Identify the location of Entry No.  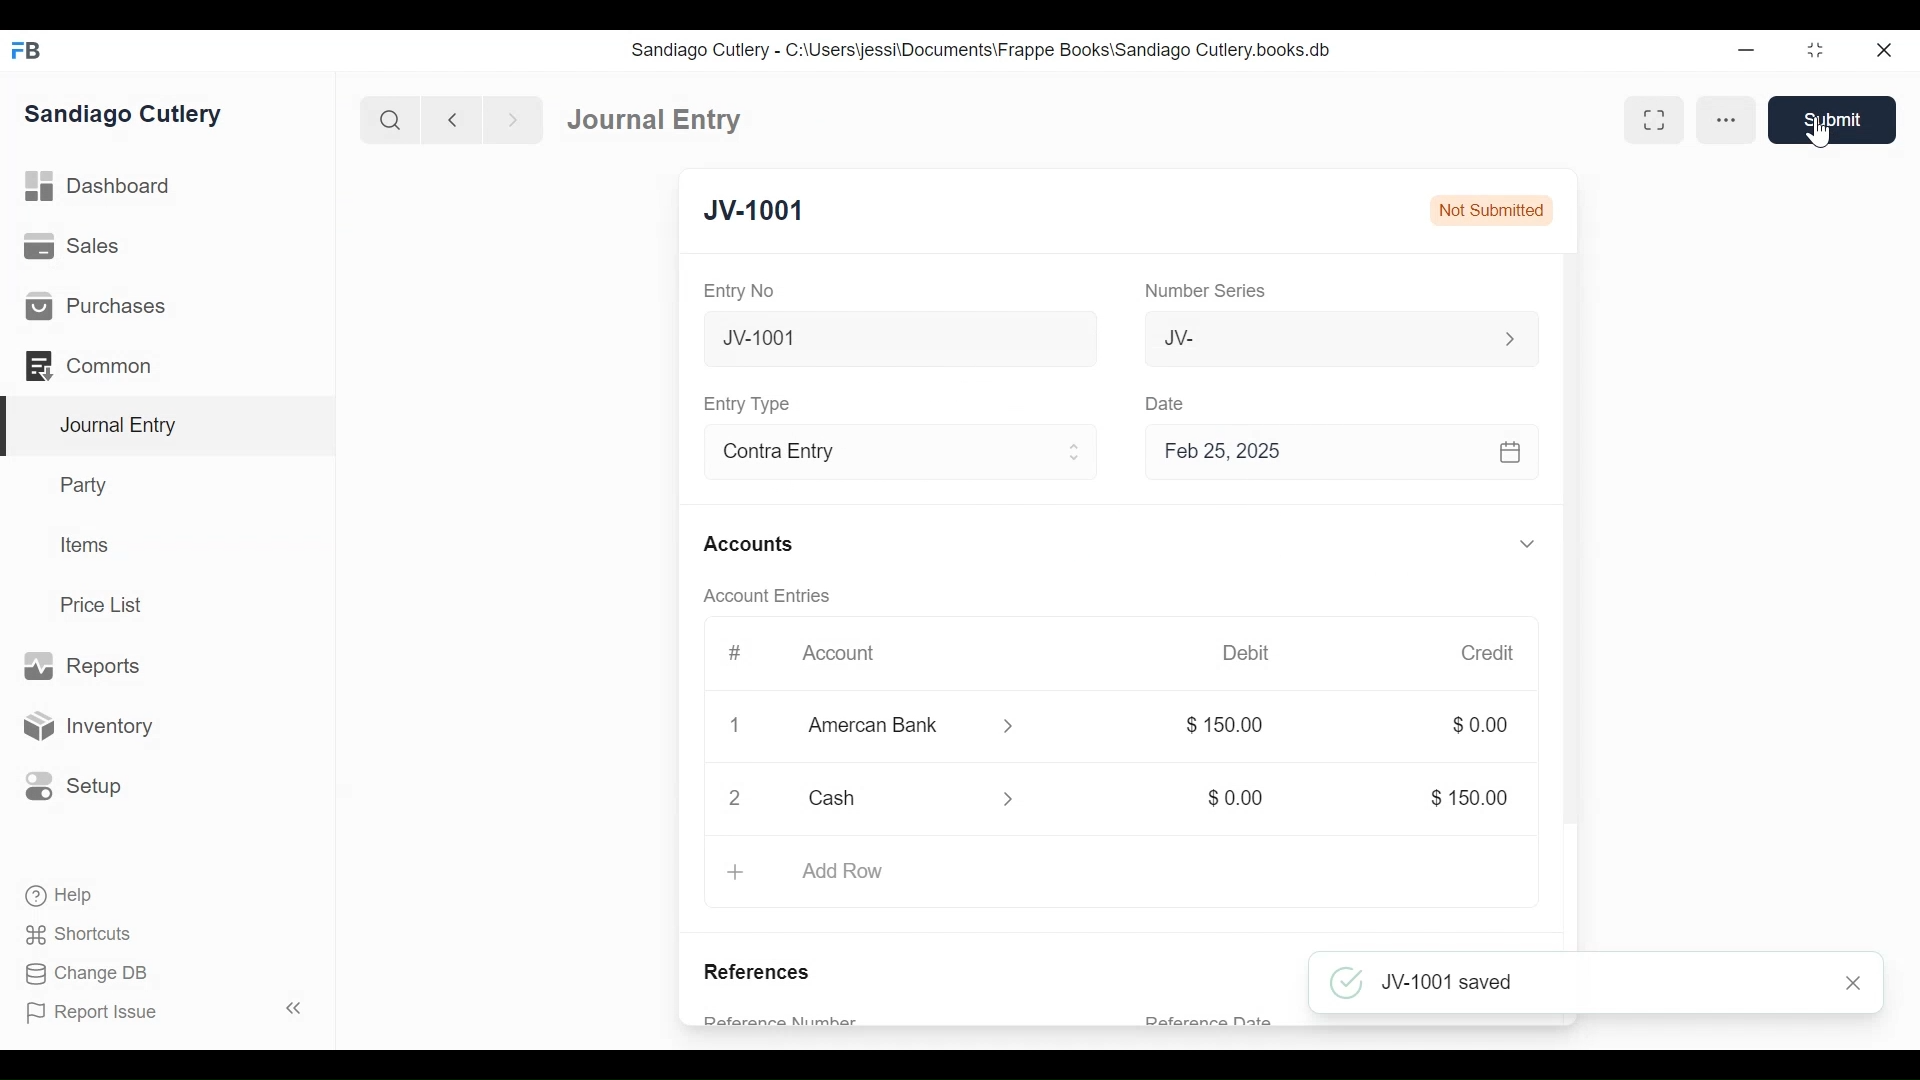
(740, 292).